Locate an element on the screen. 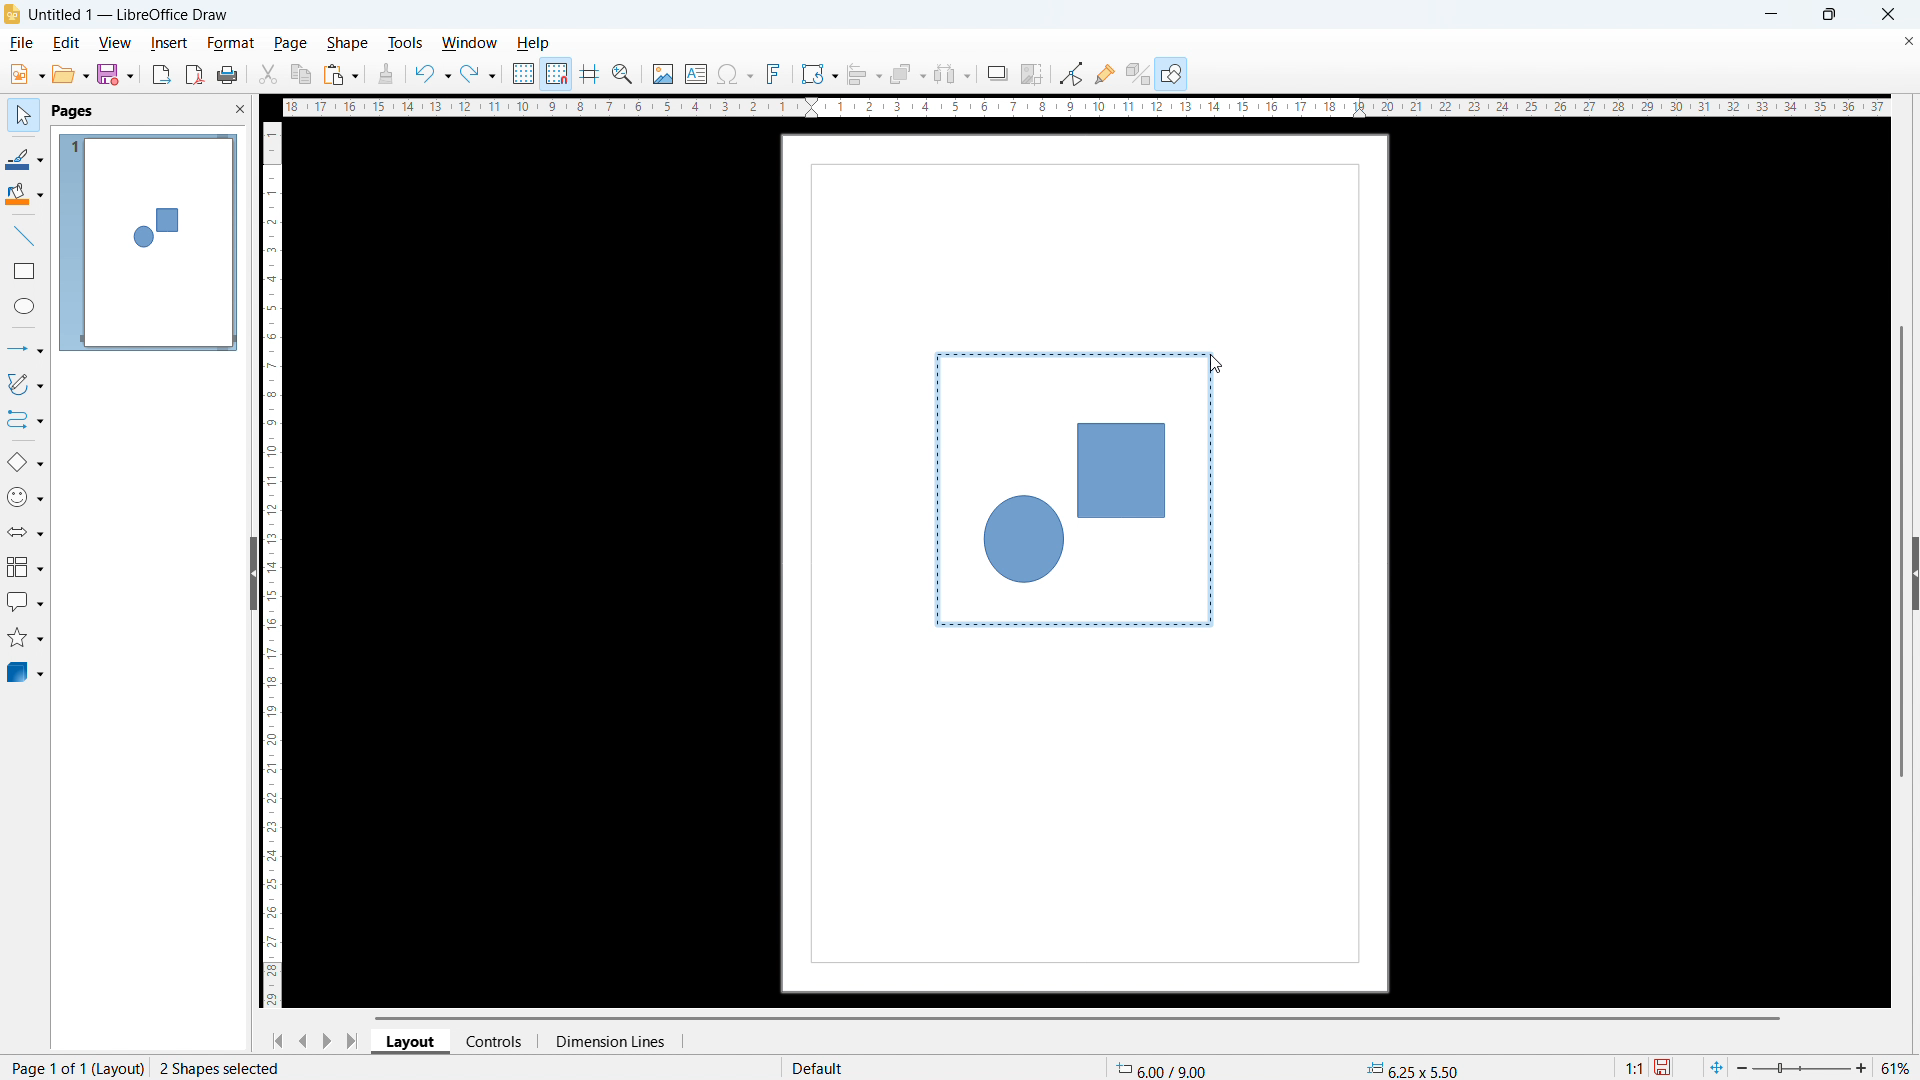 The height and width of the screenshot is (1080, 1920). vertical ruler is located at coordinates (270, 565).